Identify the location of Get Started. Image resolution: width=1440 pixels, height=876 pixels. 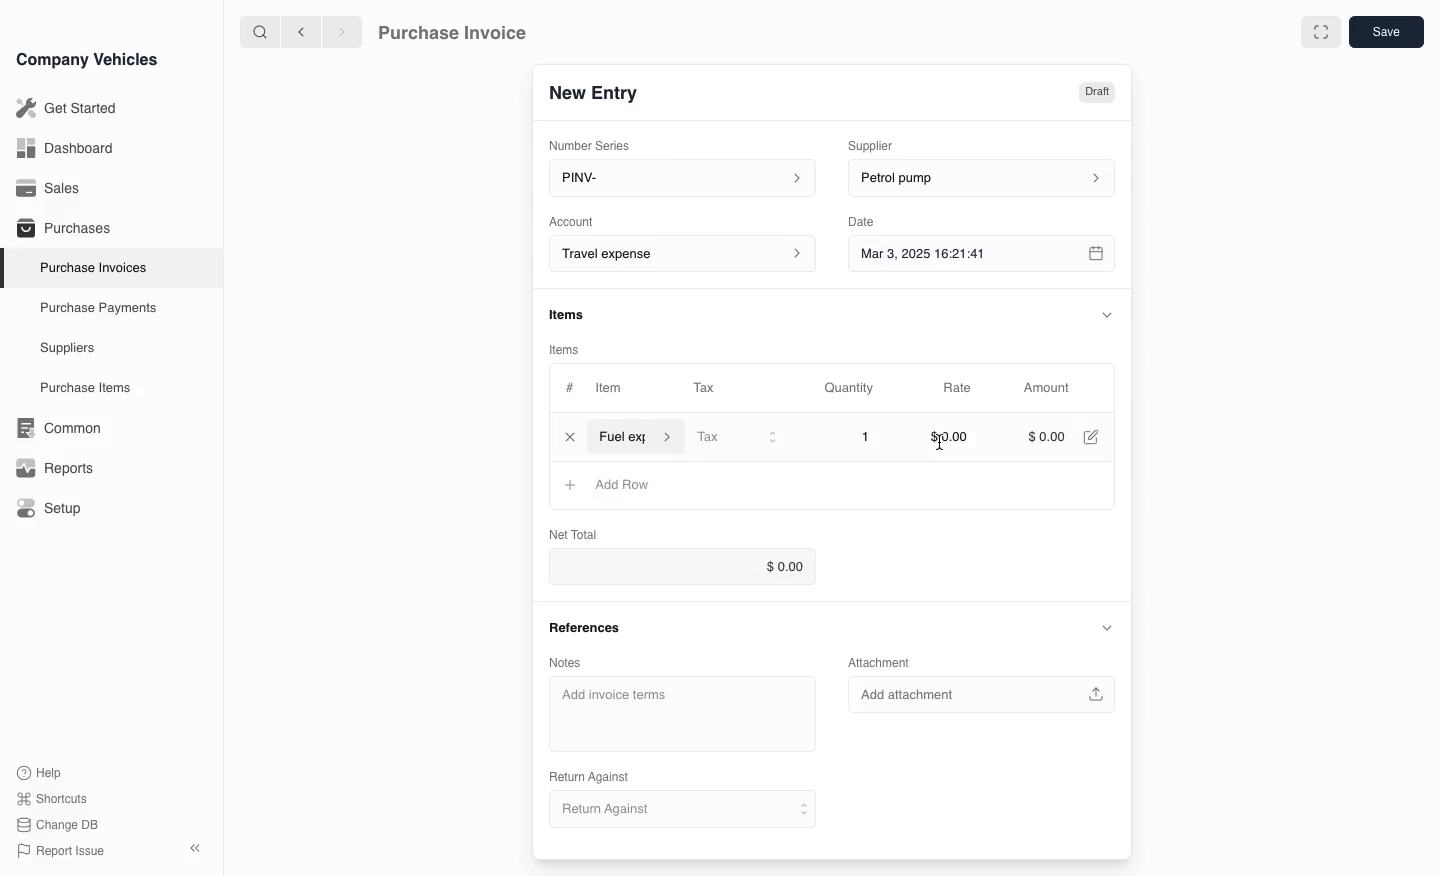
(63, 108).